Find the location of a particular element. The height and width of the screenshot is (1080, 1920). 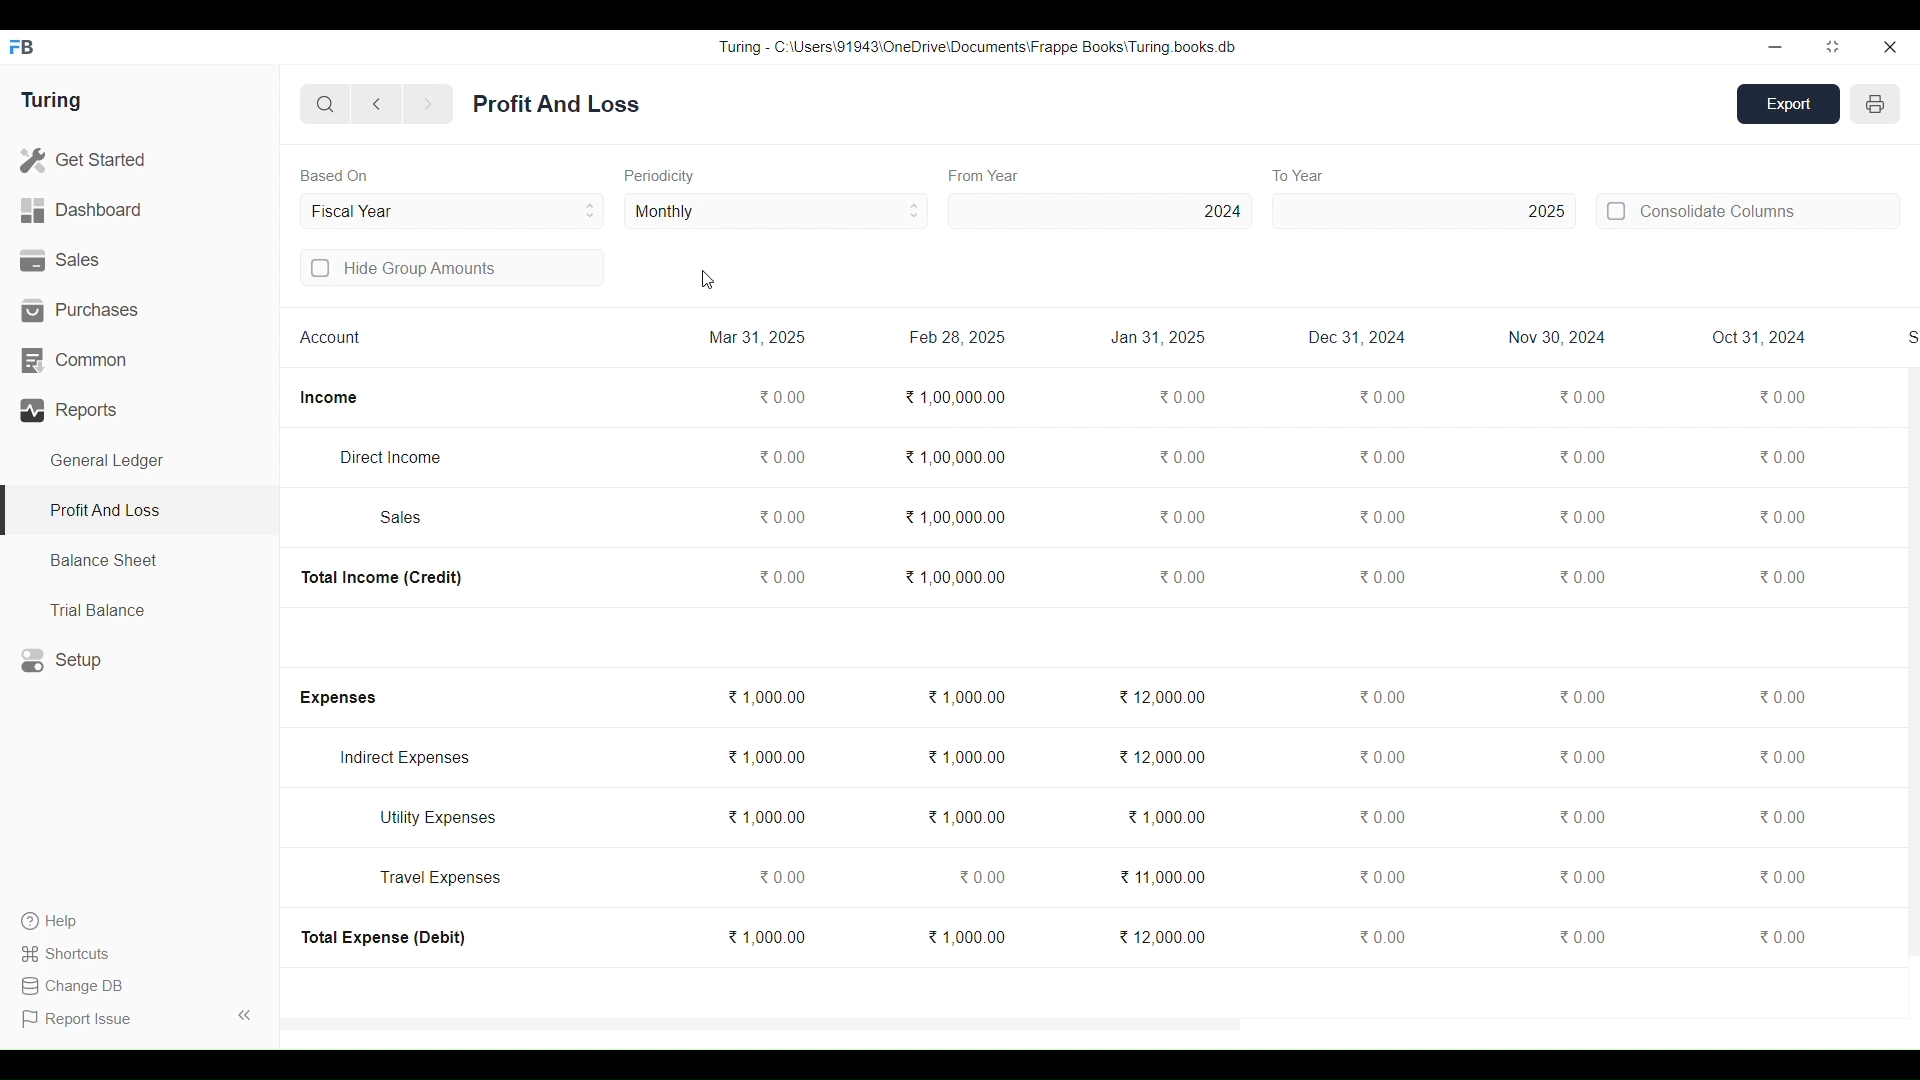

Search is located at coordinates (326, 104).